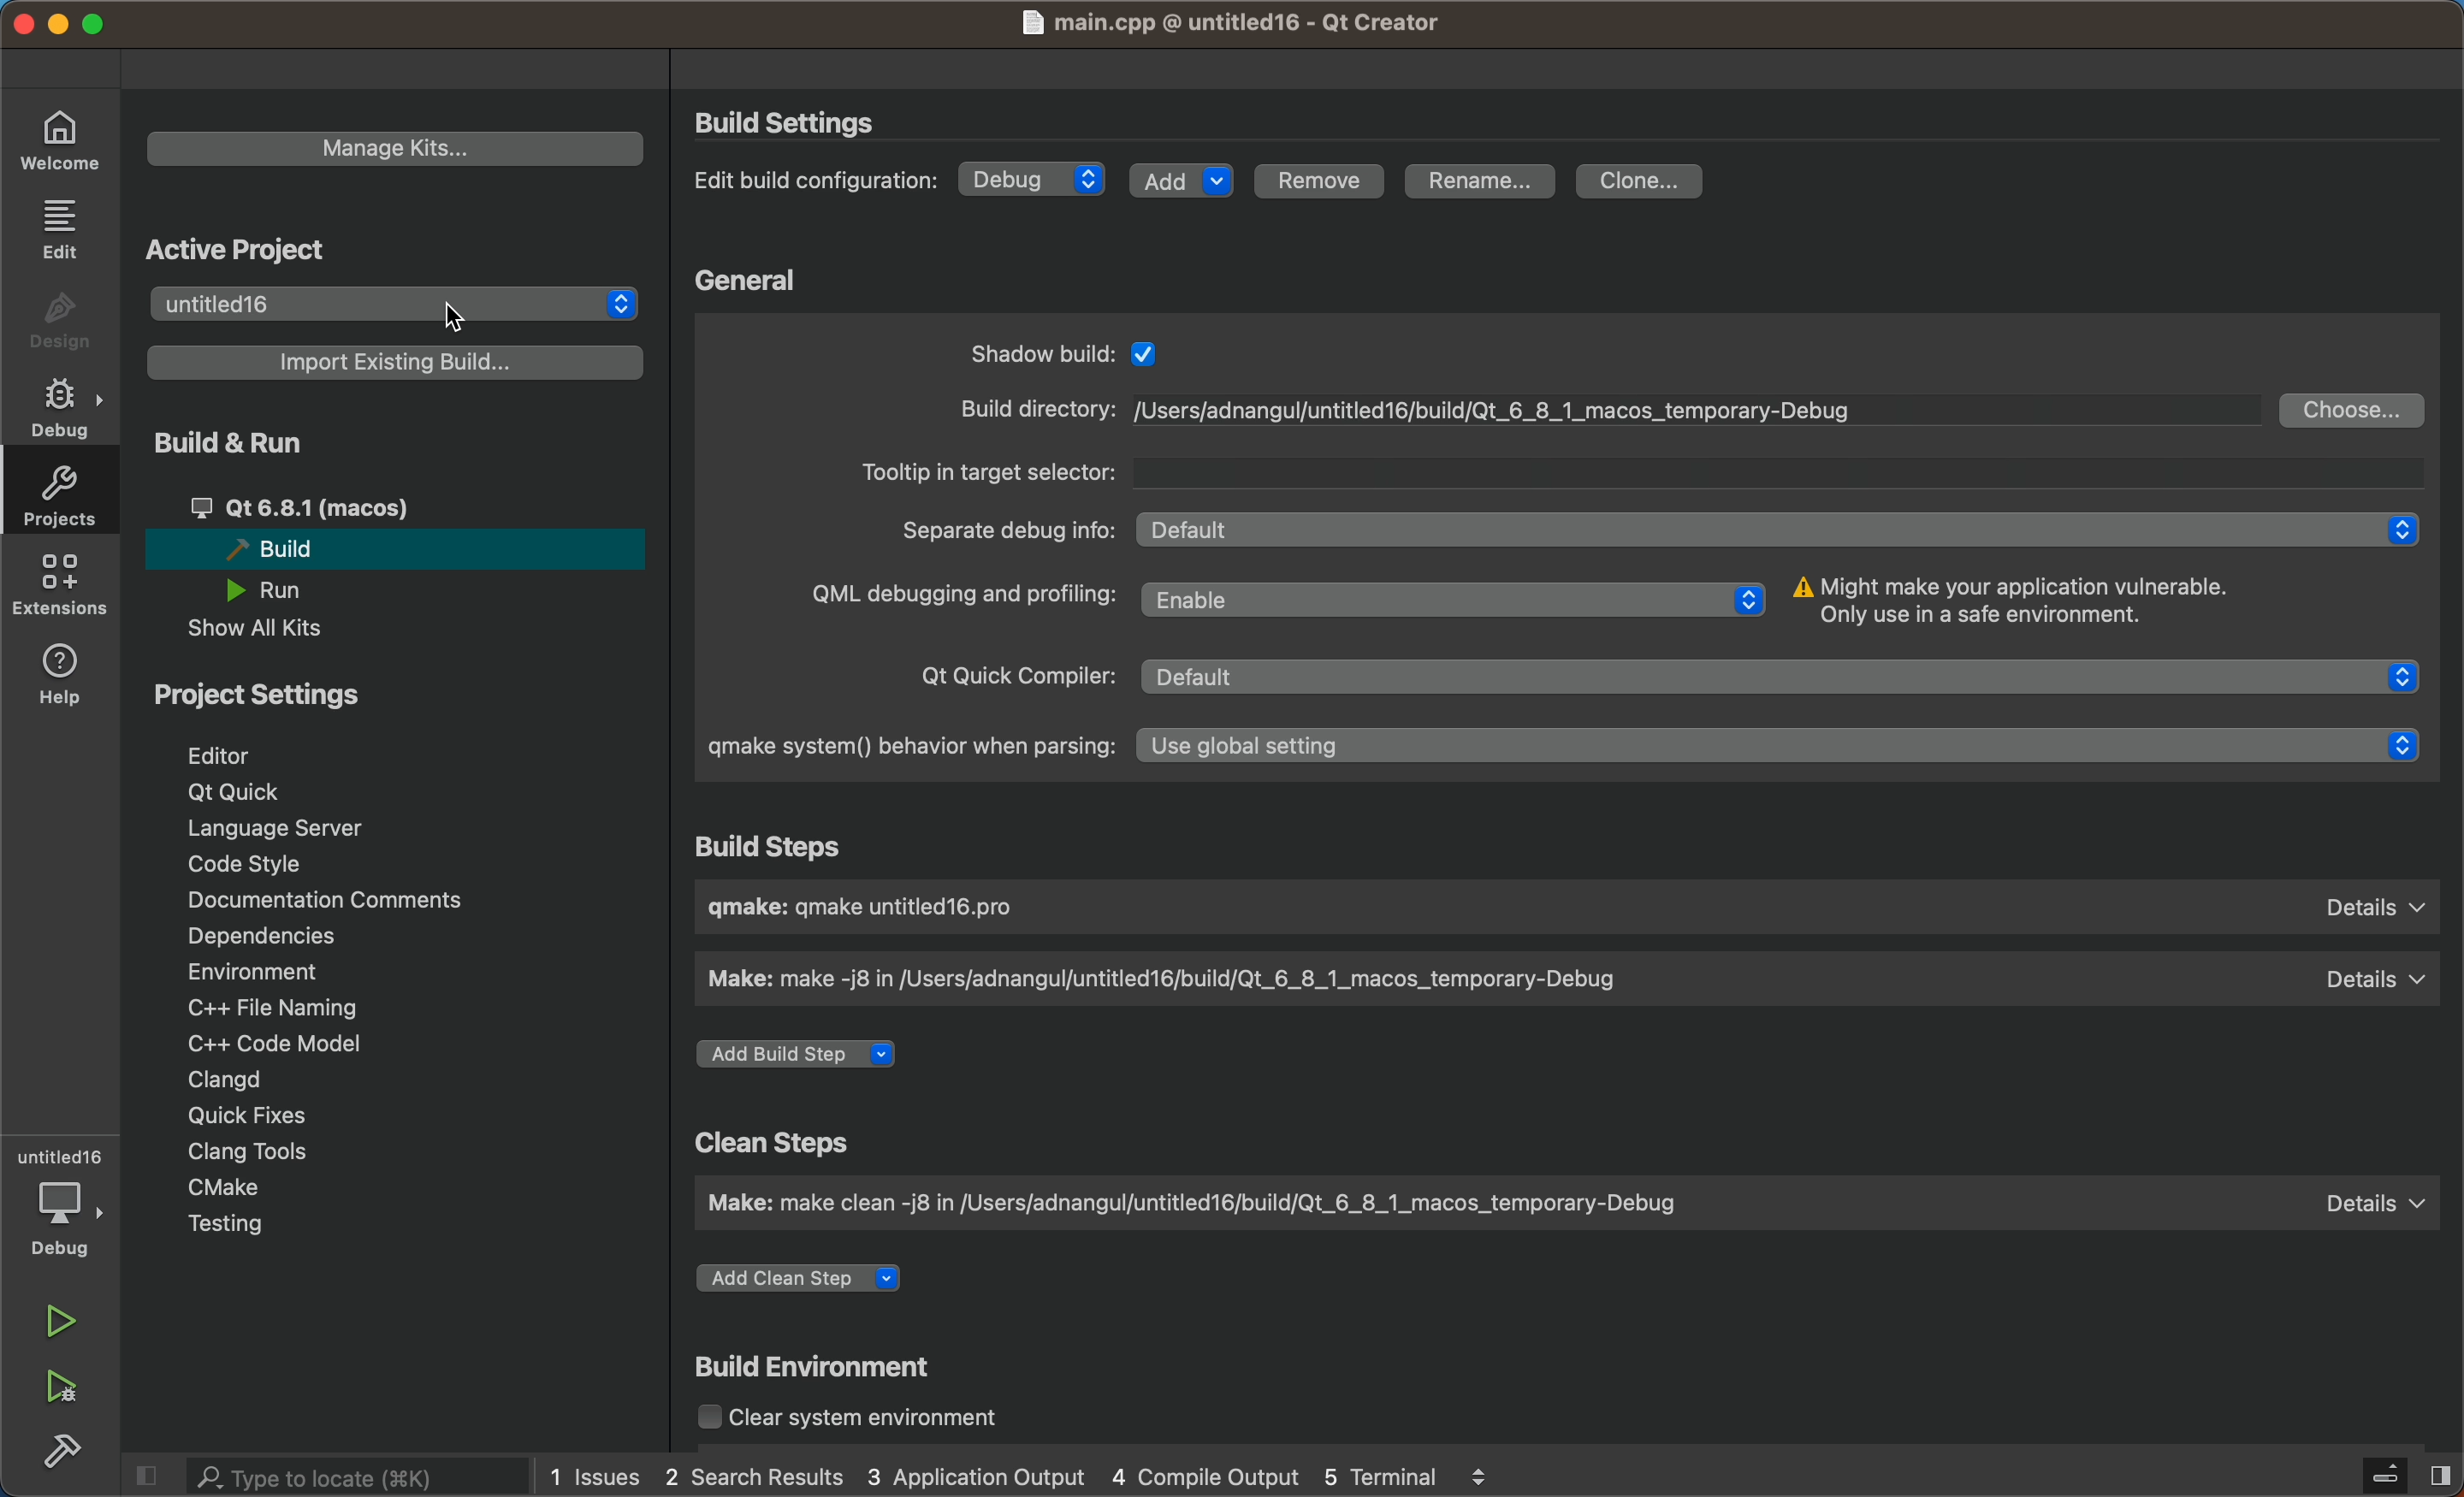 Image resolution: width=2464 pixels, height=1497 pixels. Describe the element at coordinates (61, 1451) in the screenshot. I see `build` at that location.